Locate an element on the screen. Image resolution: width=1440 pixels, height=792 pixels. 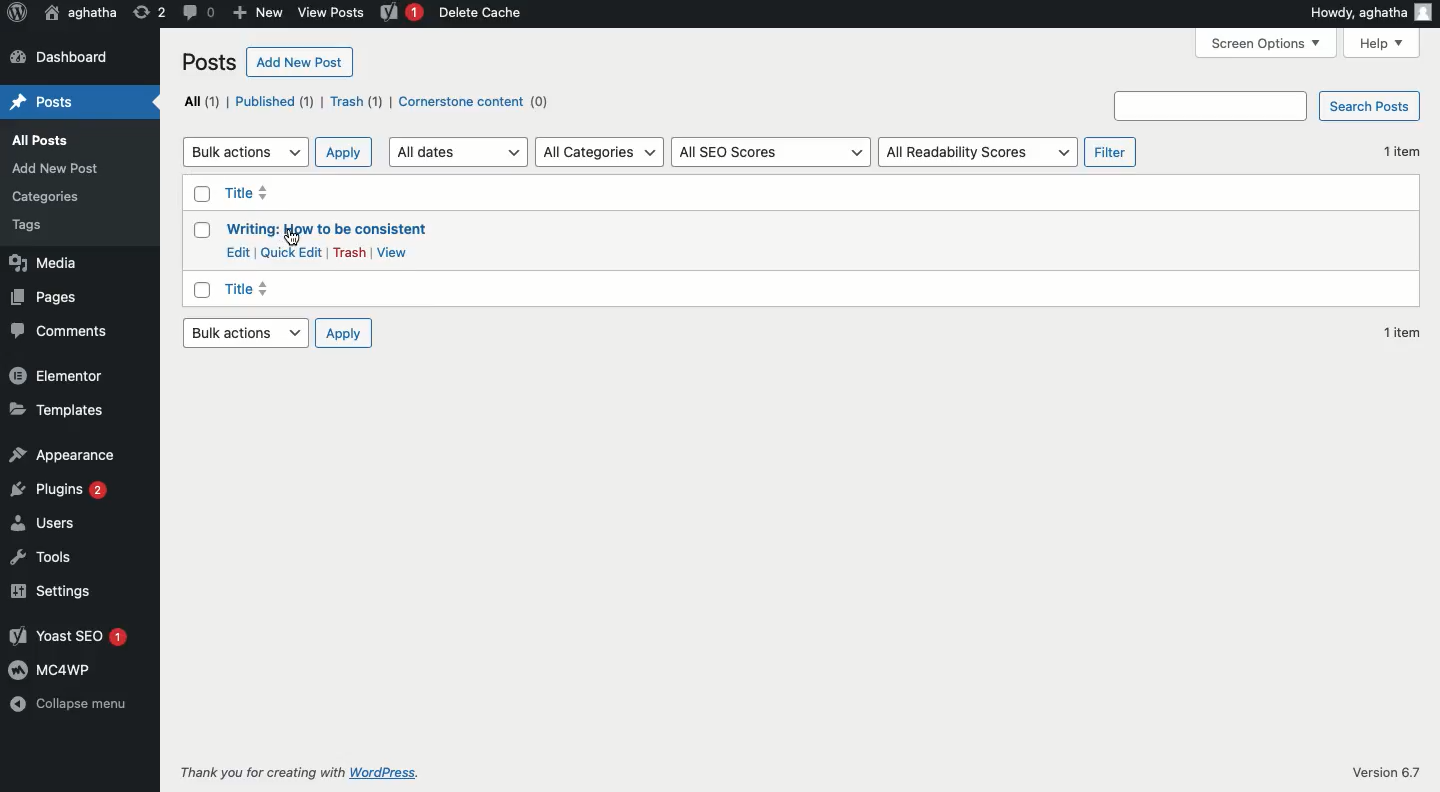
Categories is located at coordinates (45, 199).